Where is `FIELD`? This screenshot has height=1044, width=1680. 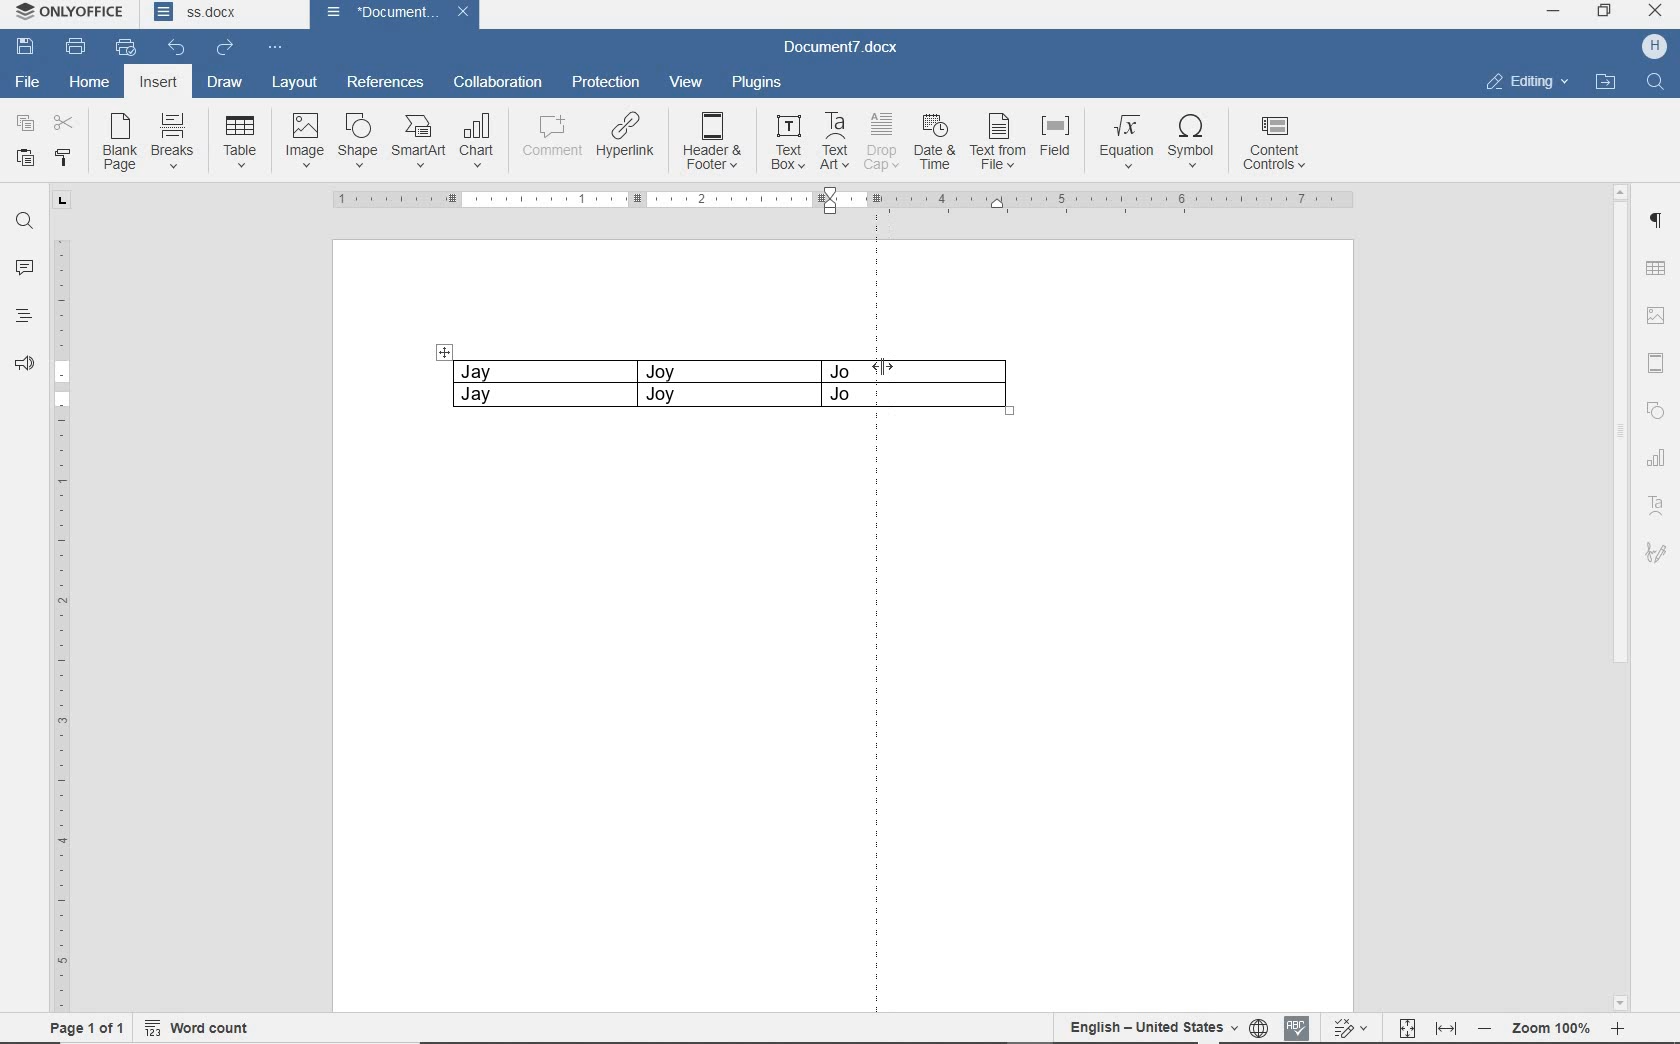 FIELD is located at coordinates (1054, 140).